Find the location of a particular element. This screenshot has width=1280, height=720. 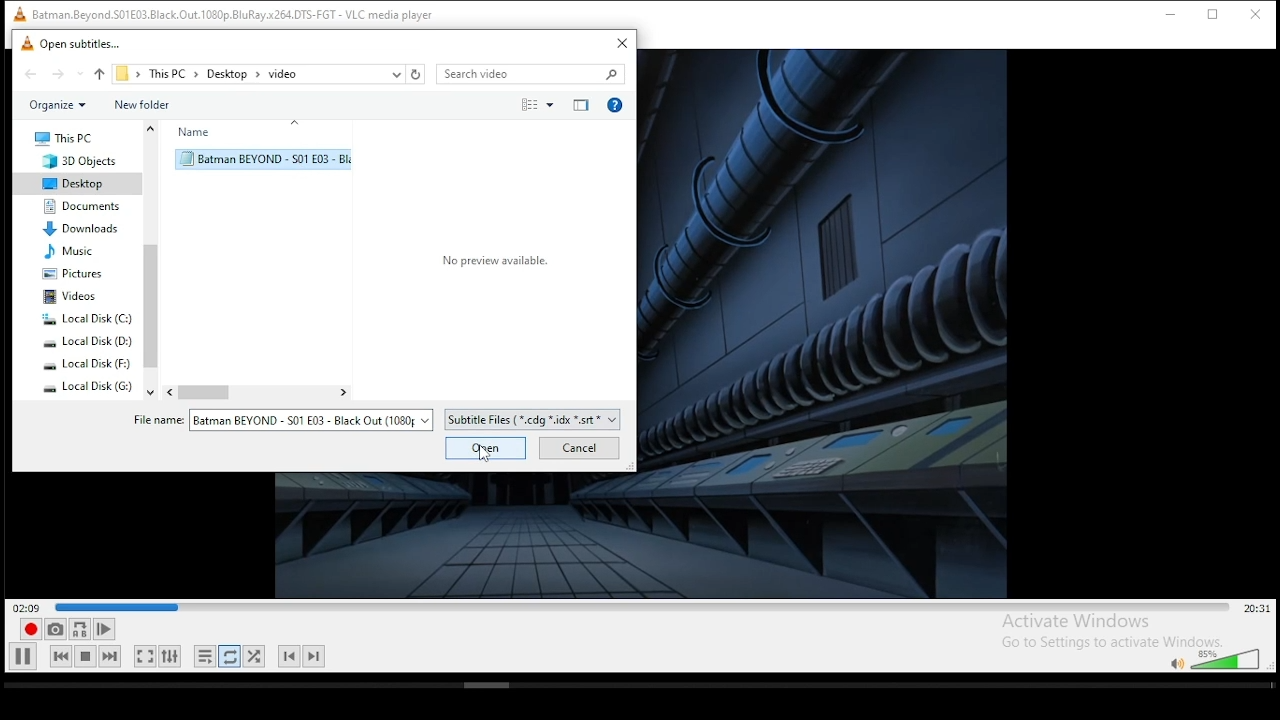

cancel is located at coordinates (579, 449).